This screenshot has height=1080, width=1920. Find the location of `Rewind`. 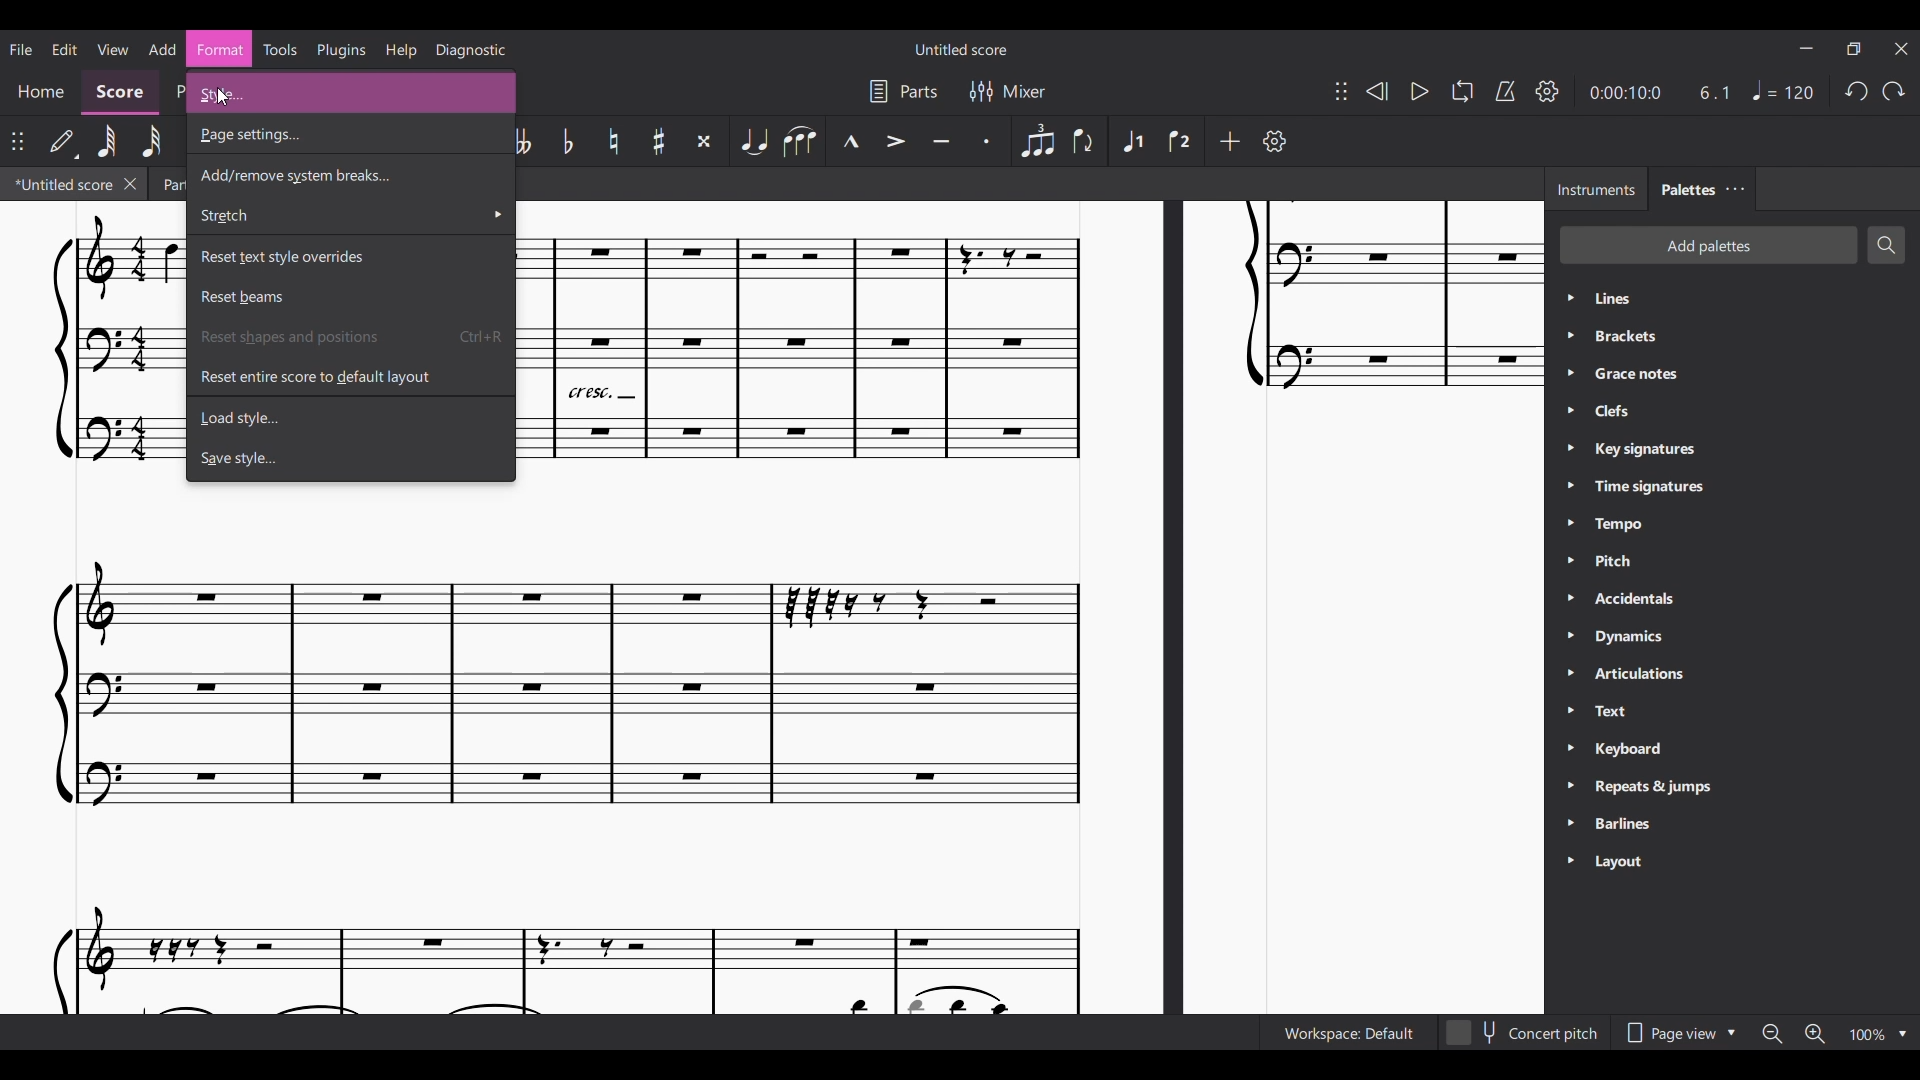

Rewind is located at coordinates (1376, 91).